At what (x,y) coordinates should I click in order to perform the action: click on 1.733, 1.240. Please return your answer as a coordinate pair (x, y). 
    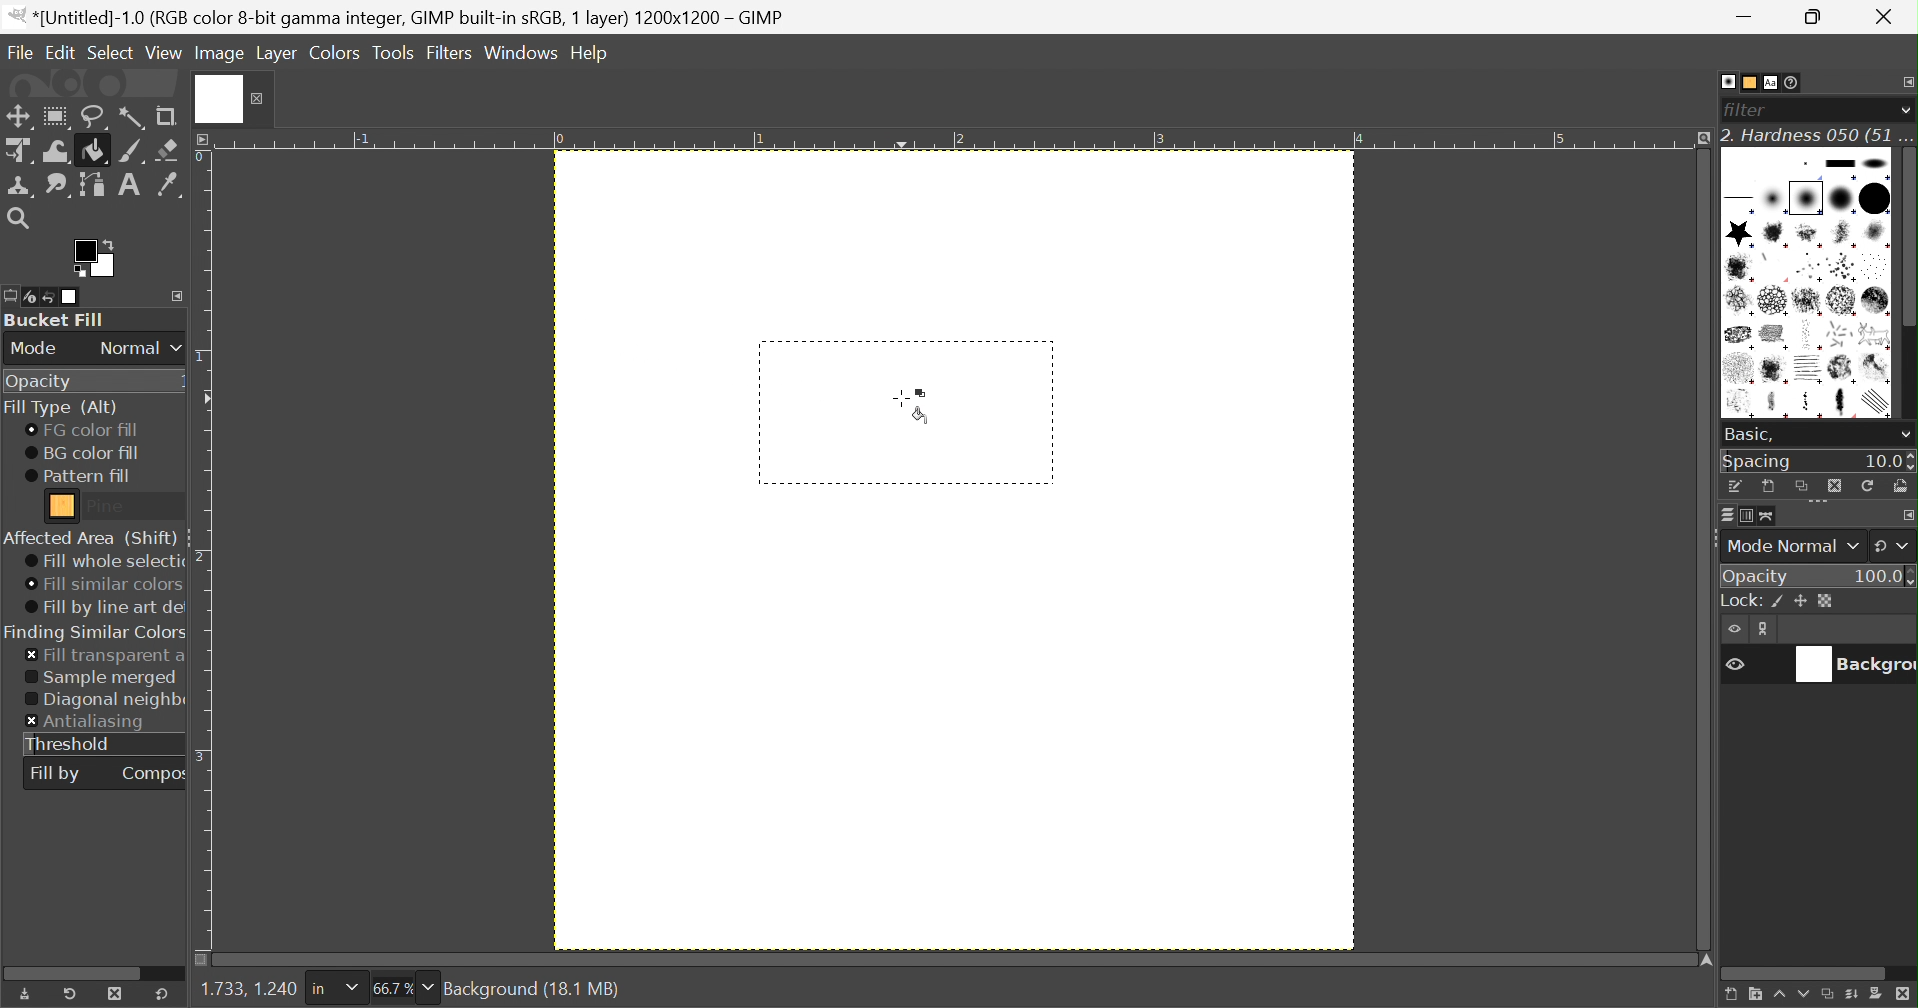
    Looking at the image, I should click on (246, 990).